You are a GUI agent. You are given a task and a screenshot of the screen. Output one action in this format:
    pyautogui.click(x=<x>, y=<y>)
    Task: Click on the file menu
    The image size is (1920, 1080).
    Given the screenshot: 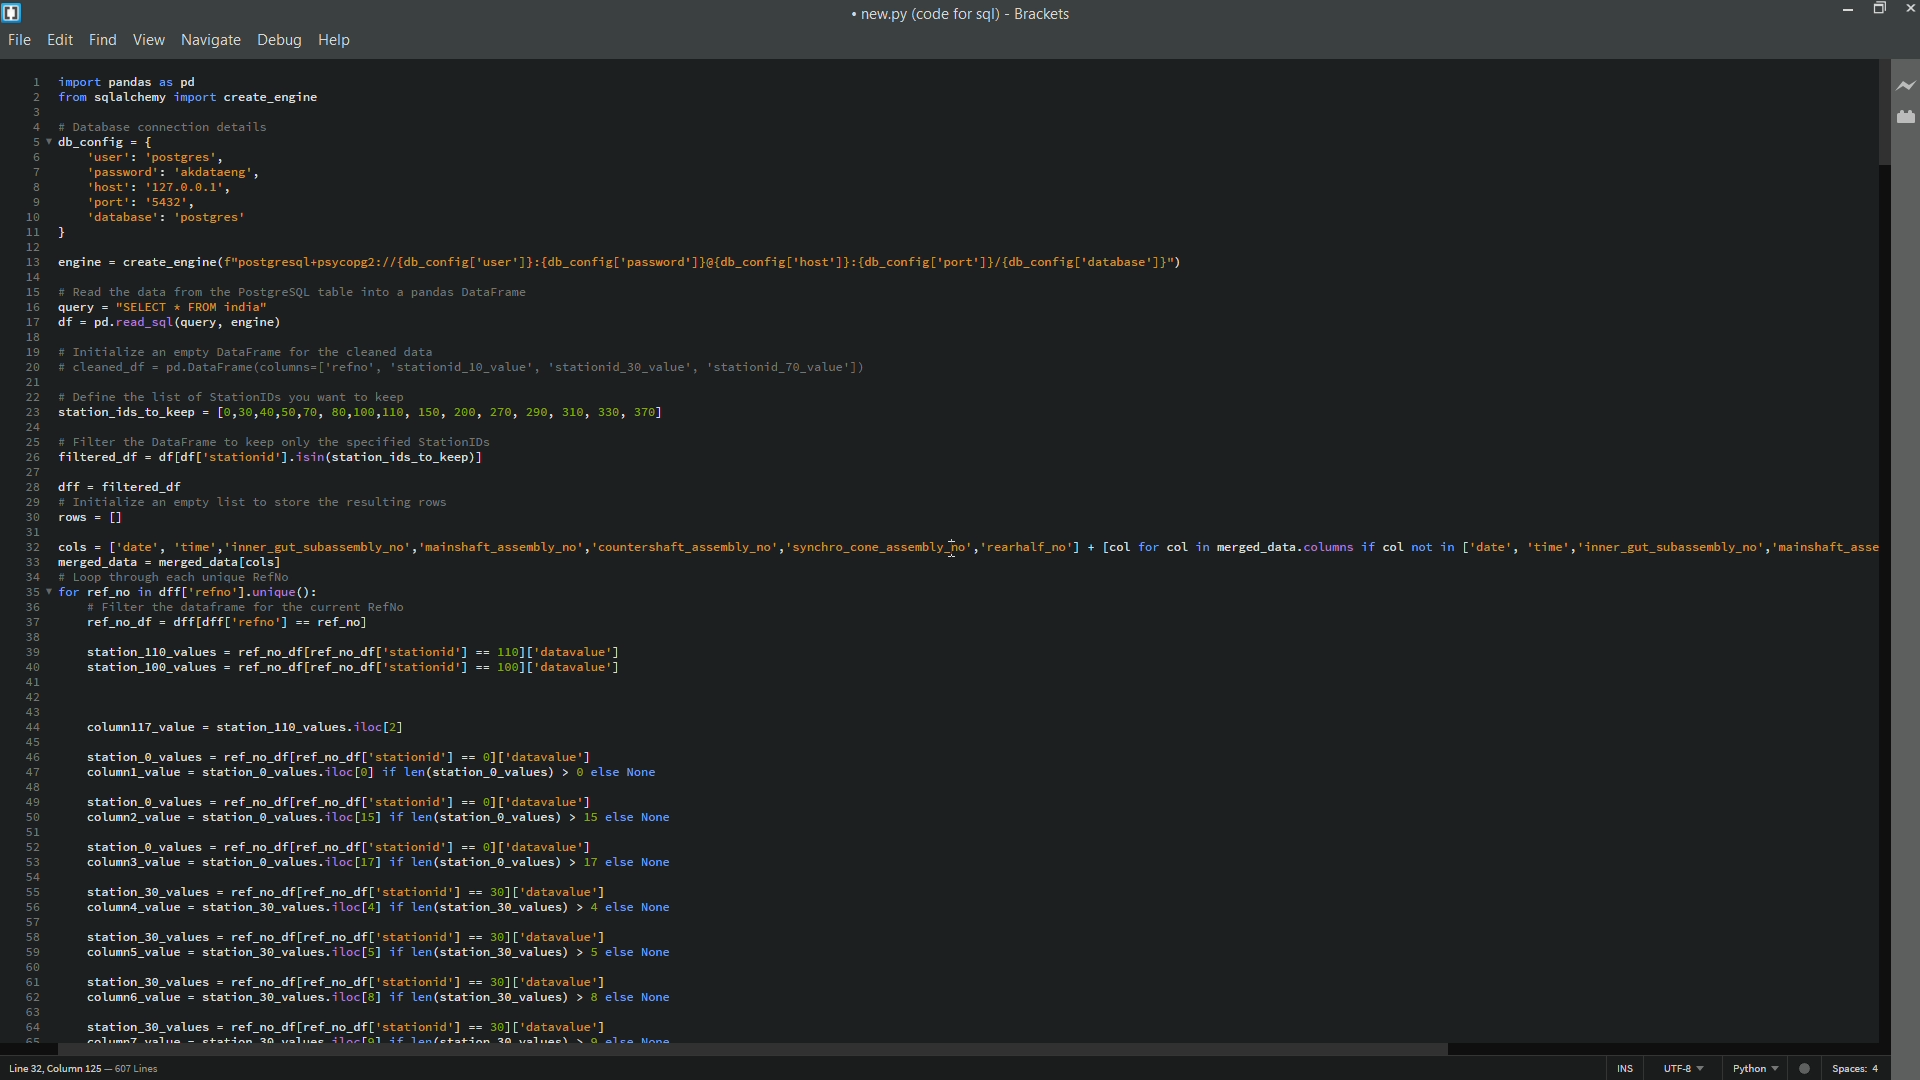 What is the action you would take?
    pyautogui.click(x=20, y=40)
    